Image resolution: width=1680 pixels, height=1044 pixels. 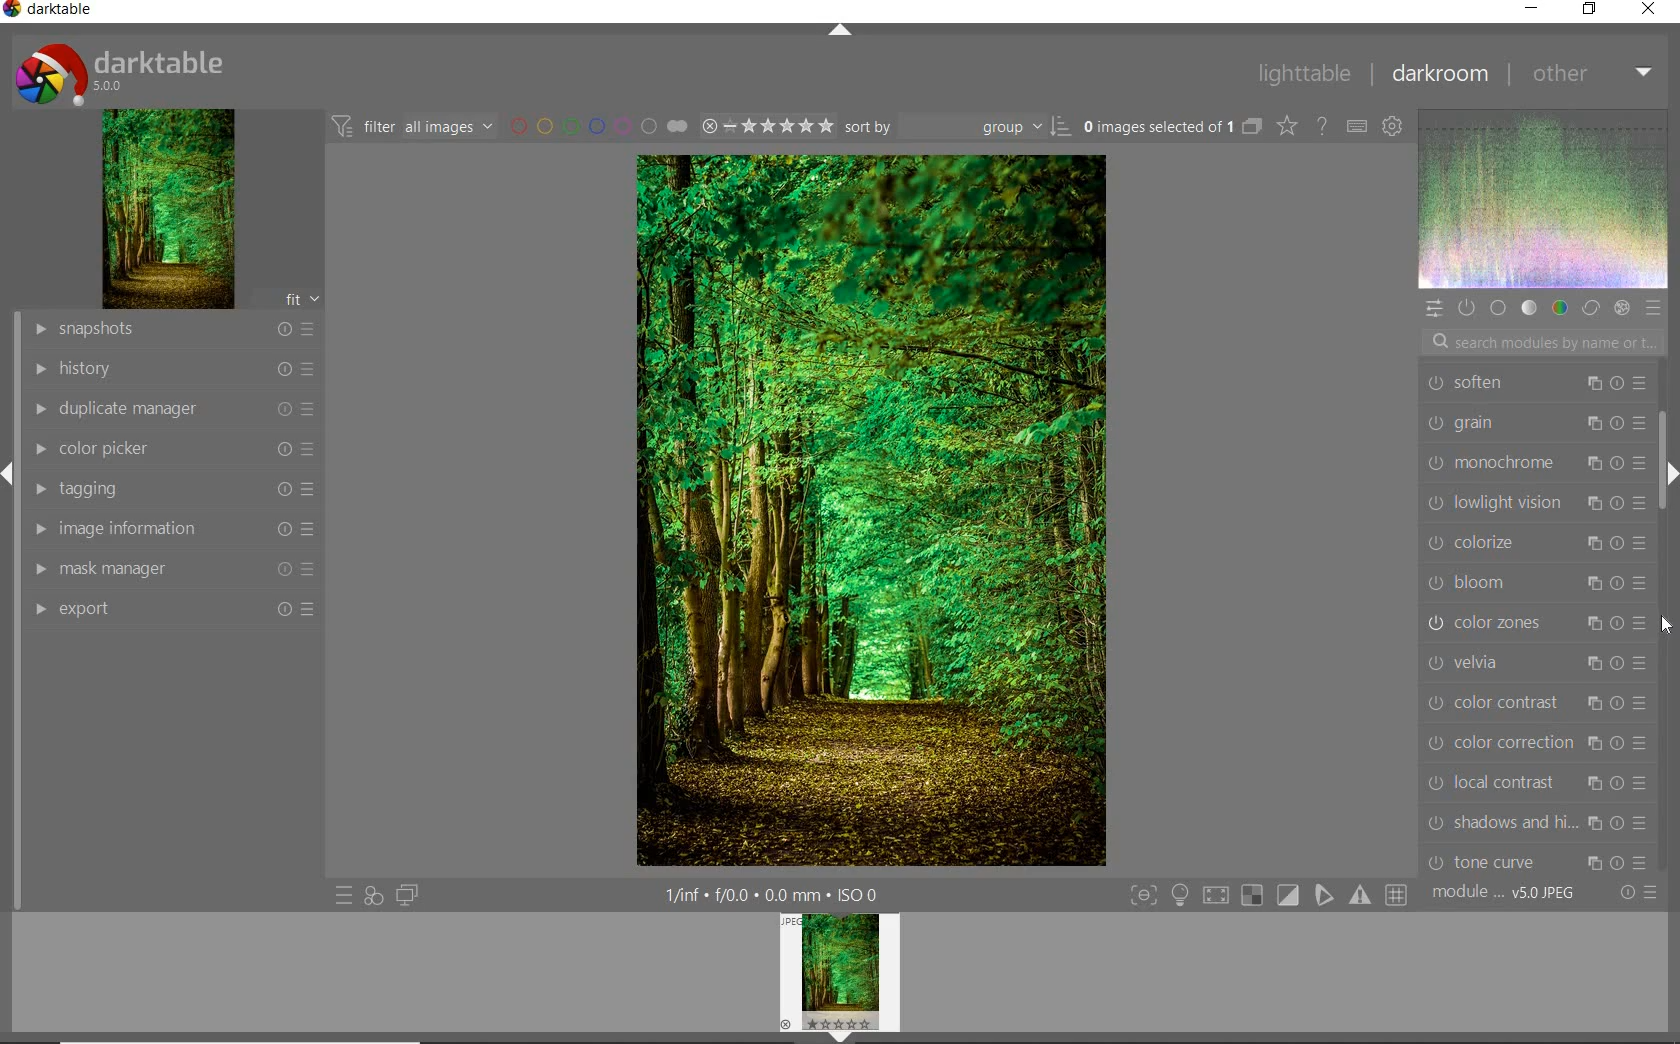 I want to click on FILTER BY IMAGE COLOR LABEL, so click(x=595, y=124).